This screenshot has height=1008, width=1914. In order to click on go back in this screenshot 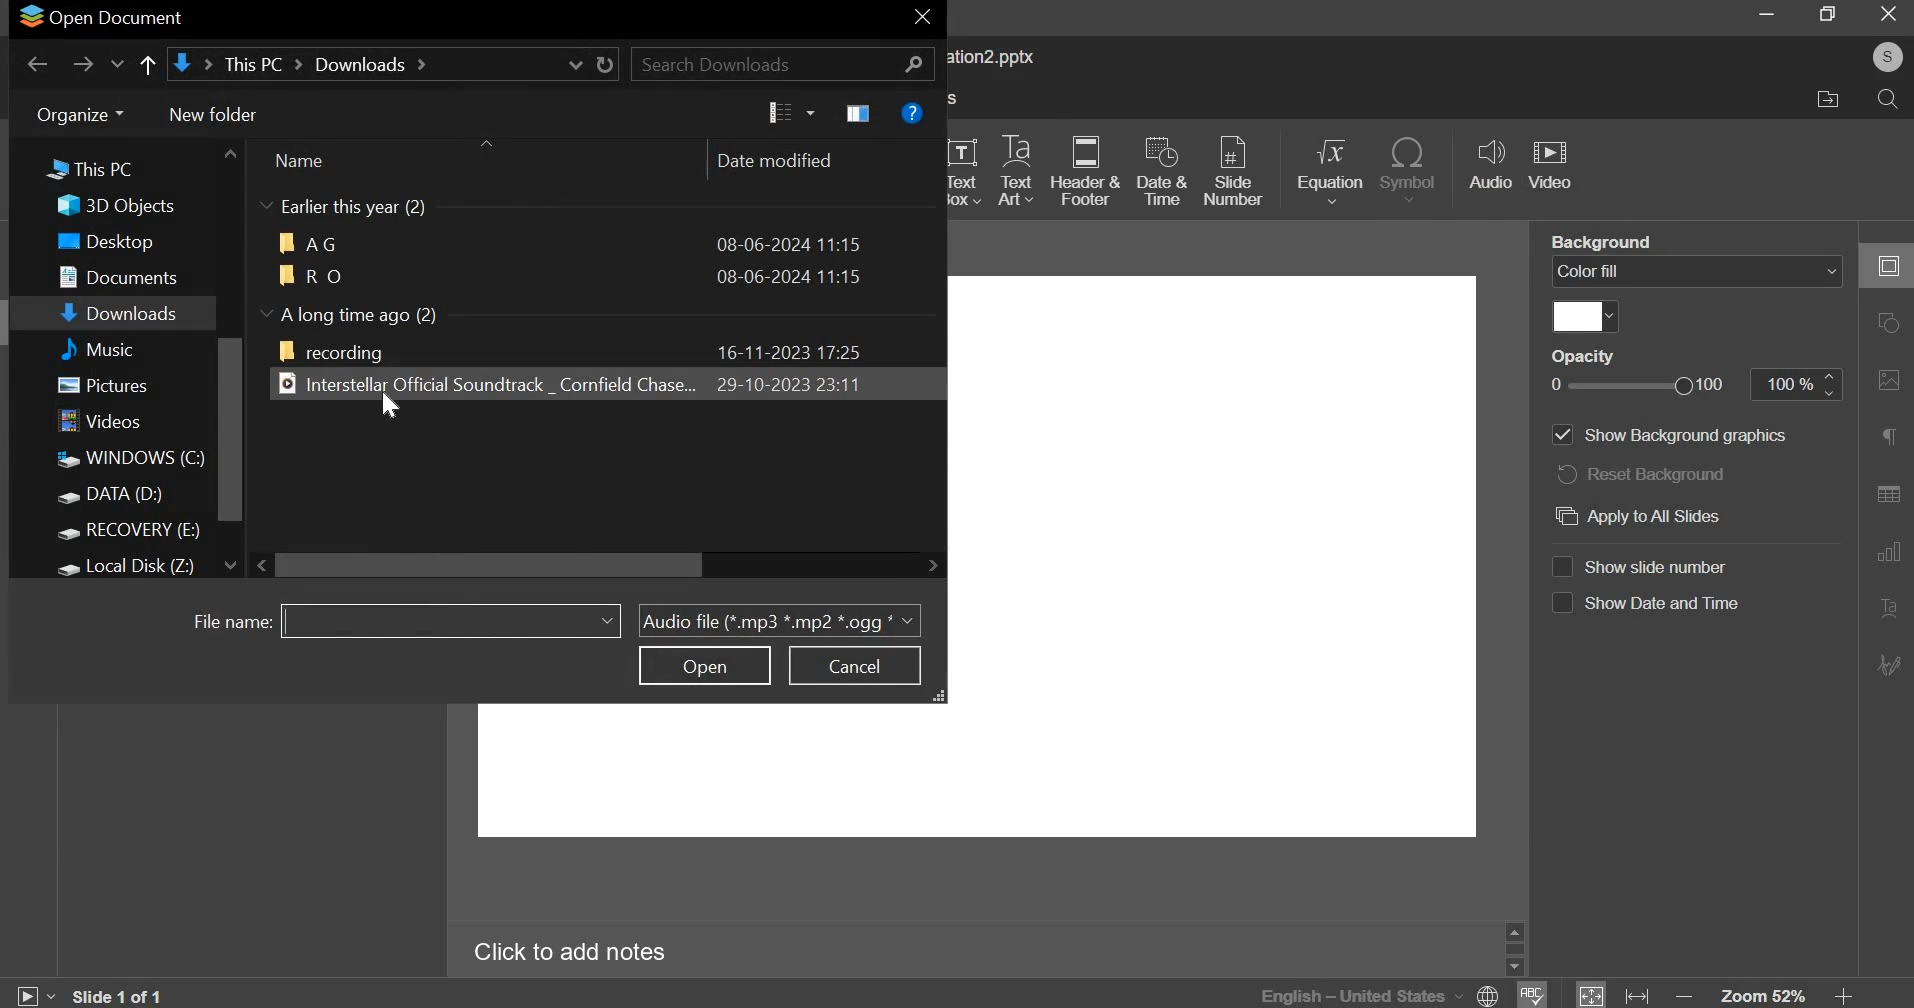, I will do `click(36, 60)`.